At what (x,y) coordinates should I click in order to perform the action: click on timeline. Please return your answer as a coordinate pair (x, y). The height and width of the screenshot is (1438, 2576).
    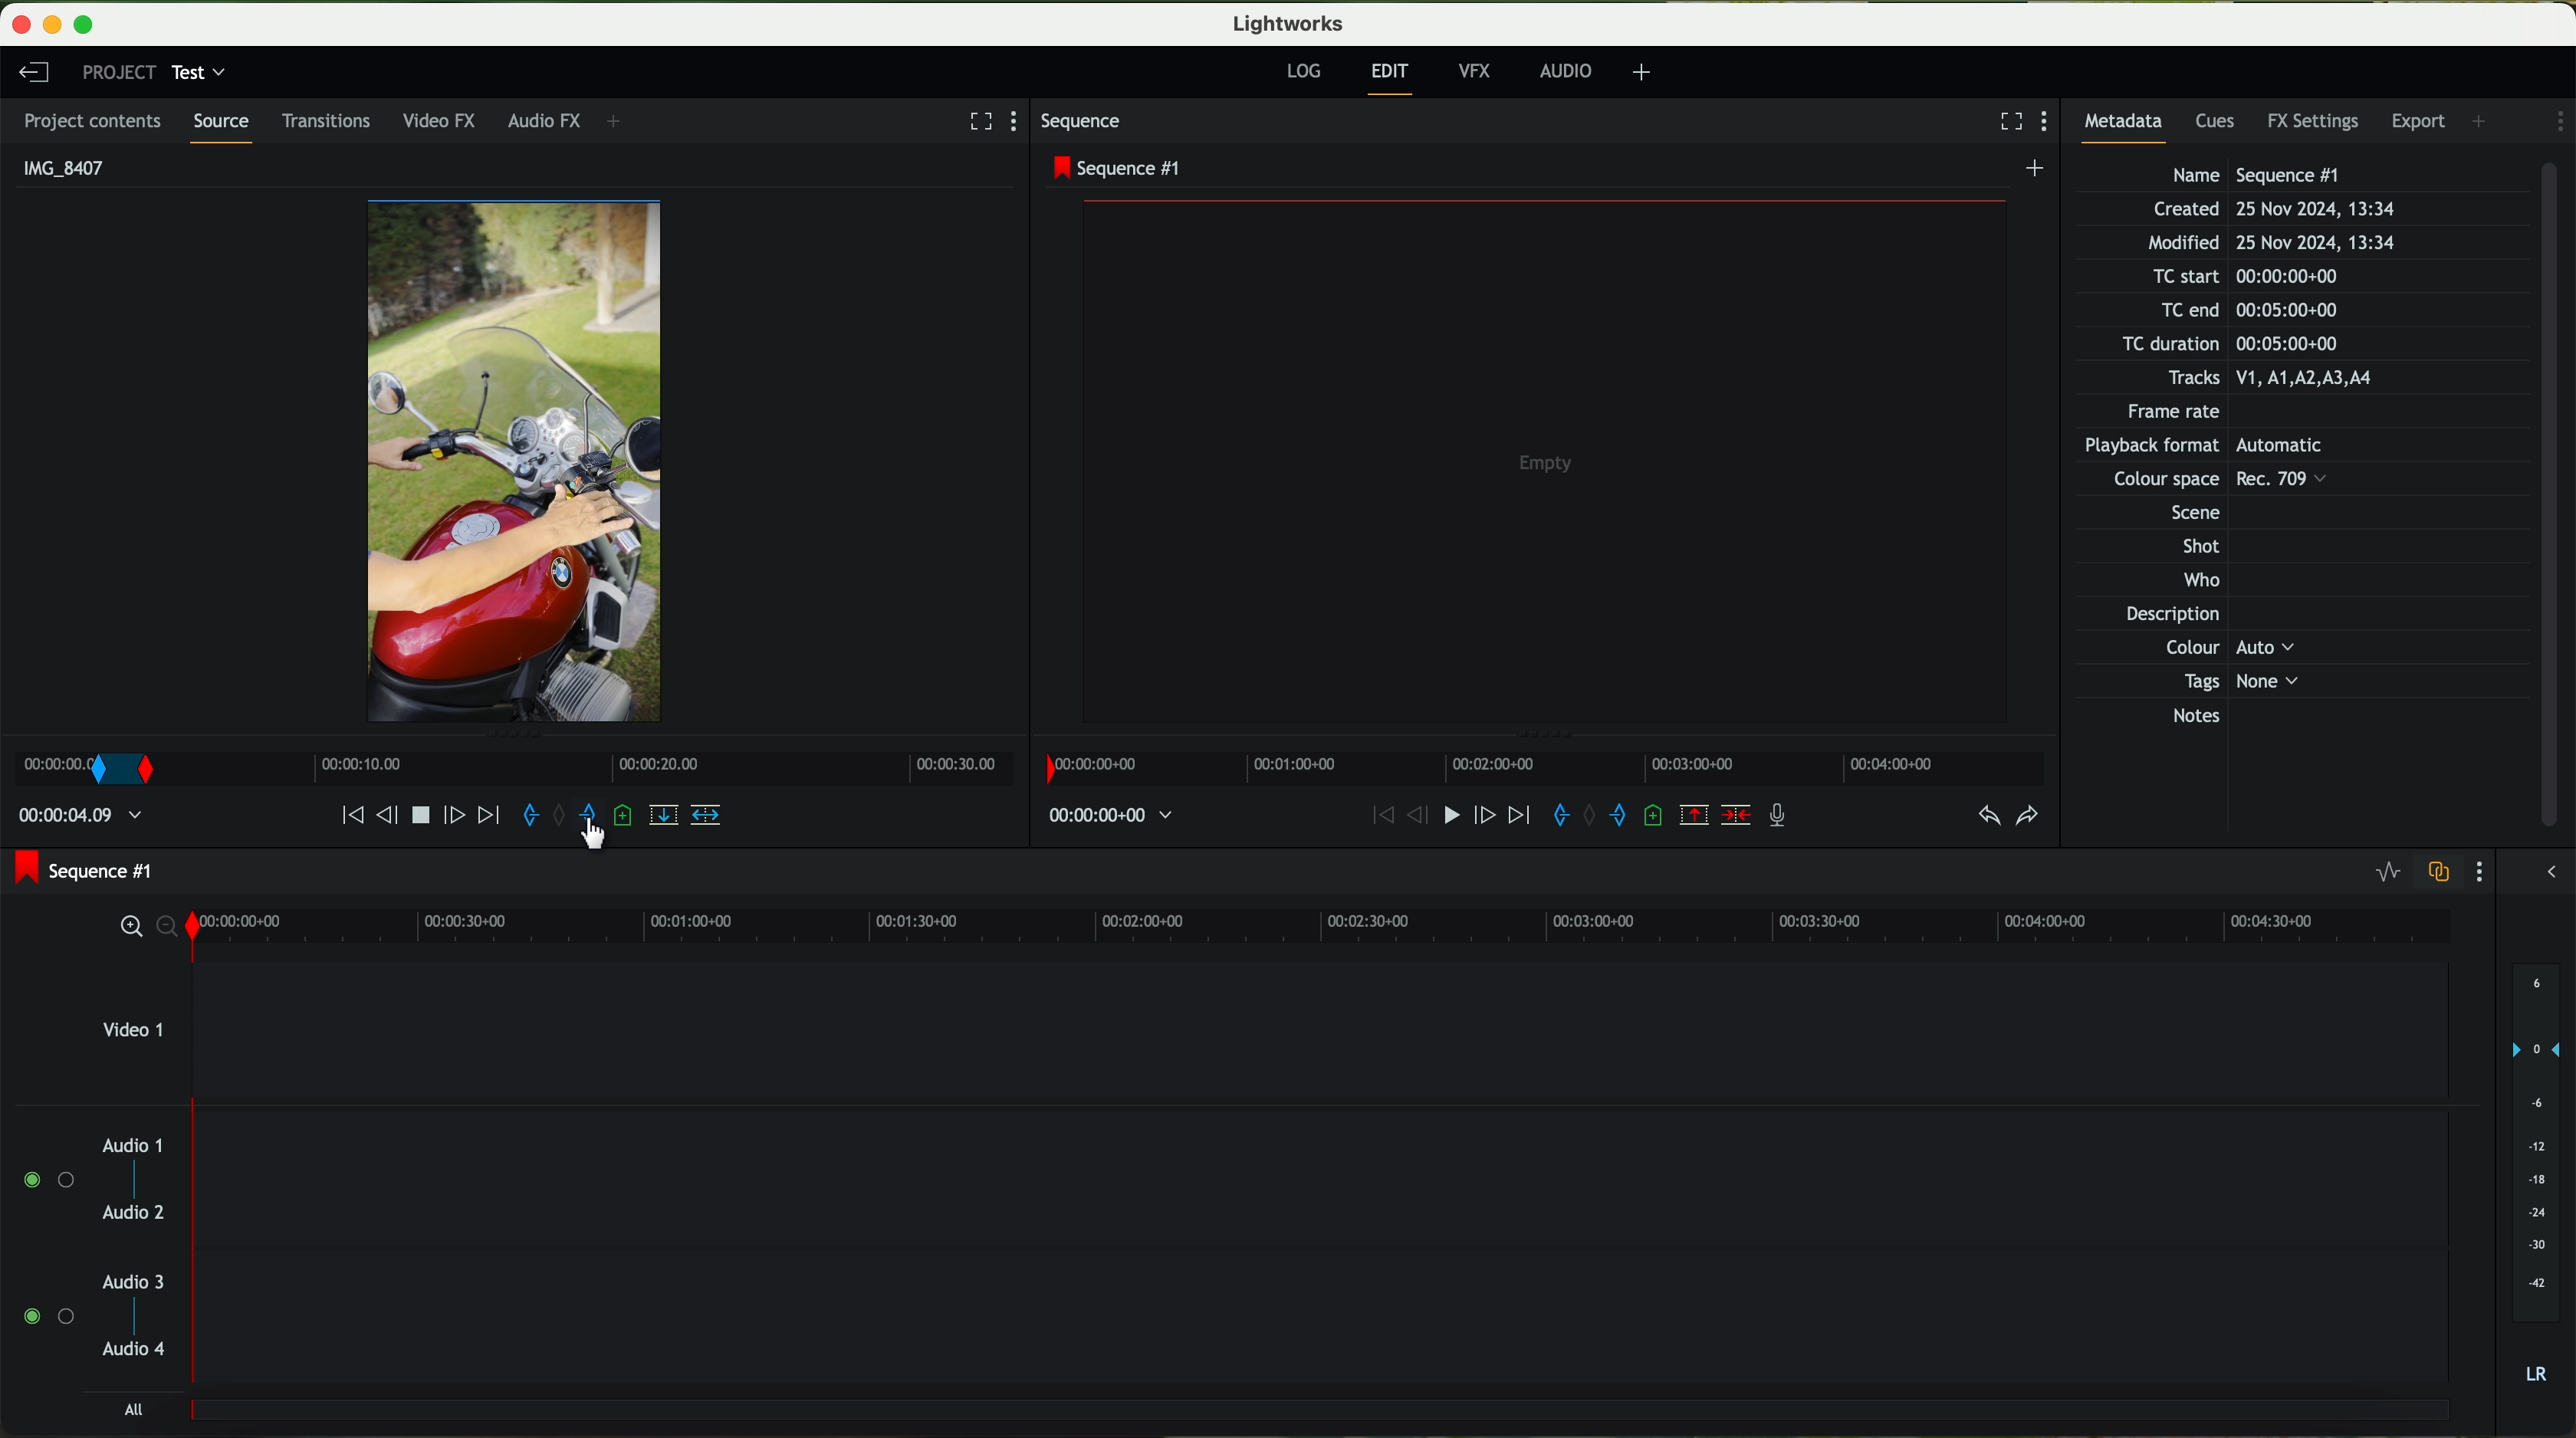
    Looking at the image, I should click on (1322, 925).